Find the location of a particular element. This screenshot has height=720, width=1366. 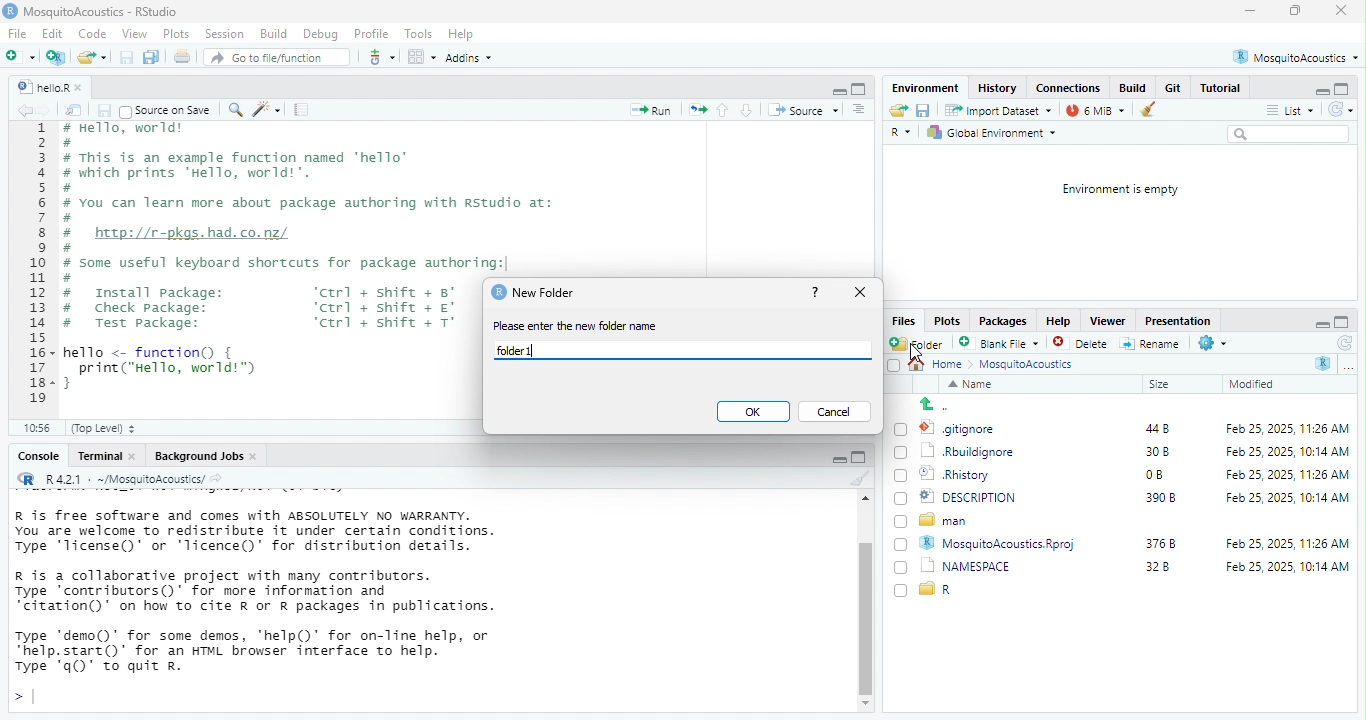

r studio logo is located at coordinates (496, 292).